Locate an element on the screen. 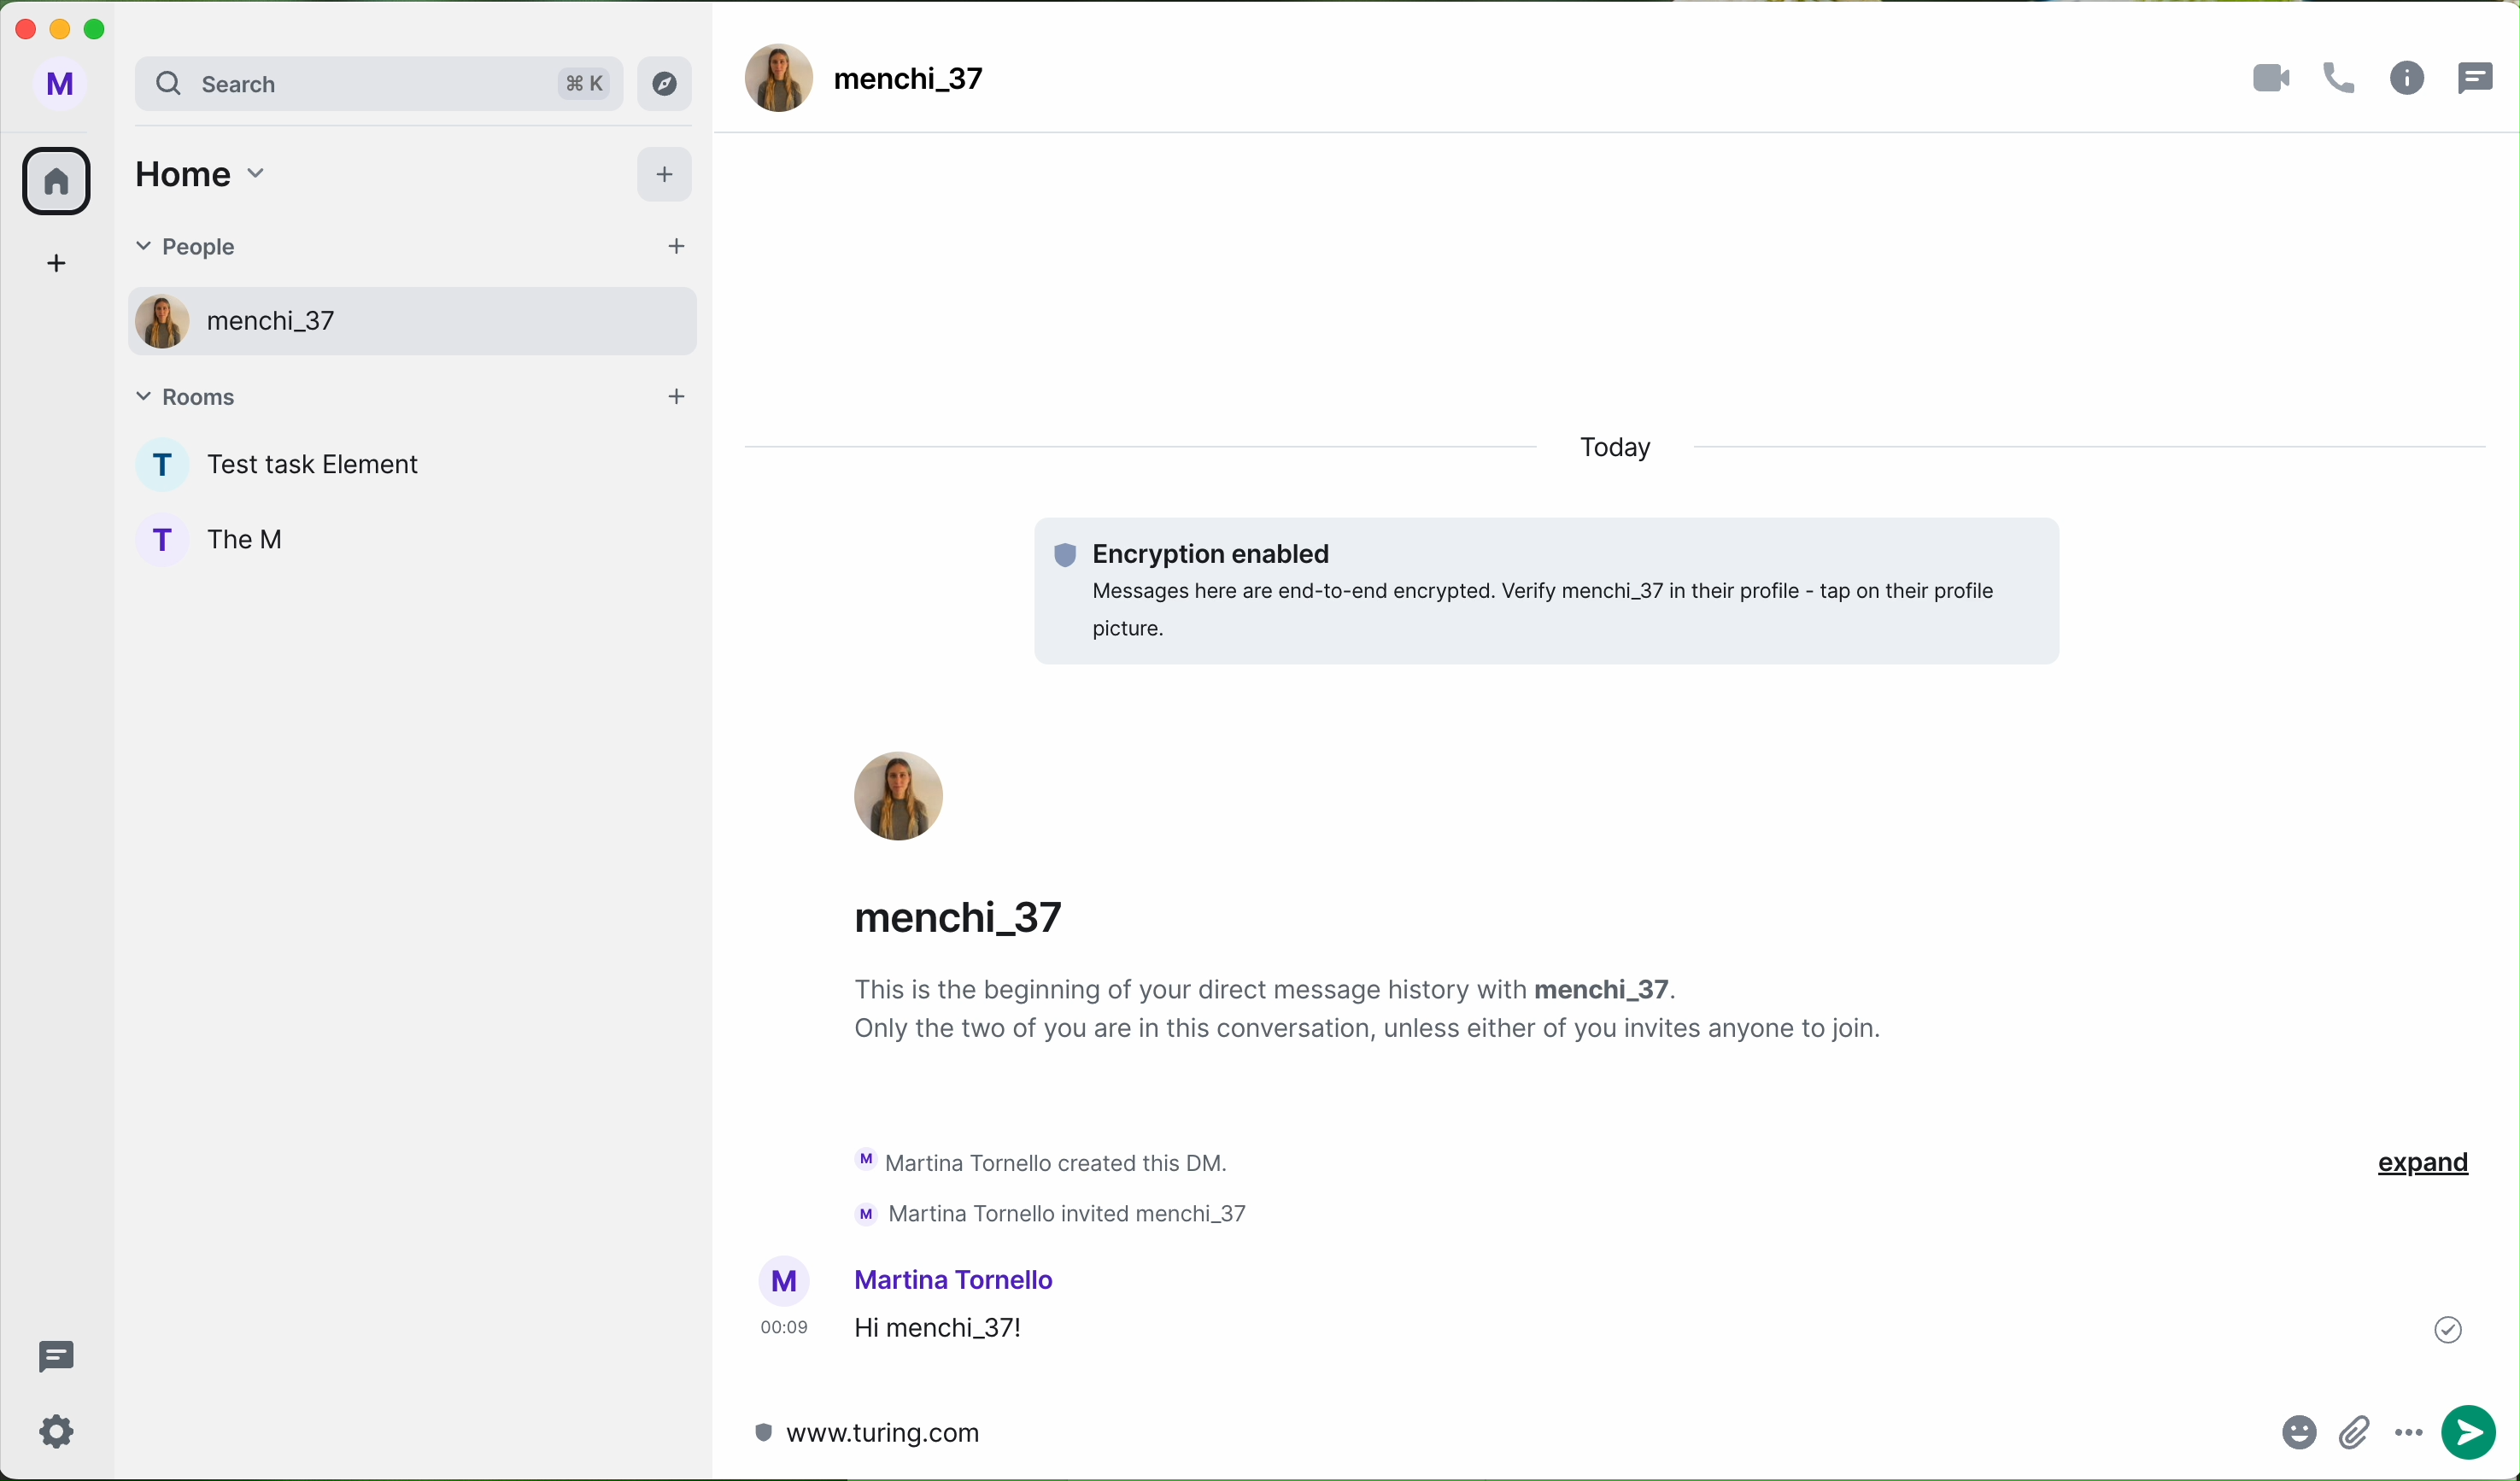 The height and width of the screenshot is (1481, 2520). call is located at coordinates (2345, 79).